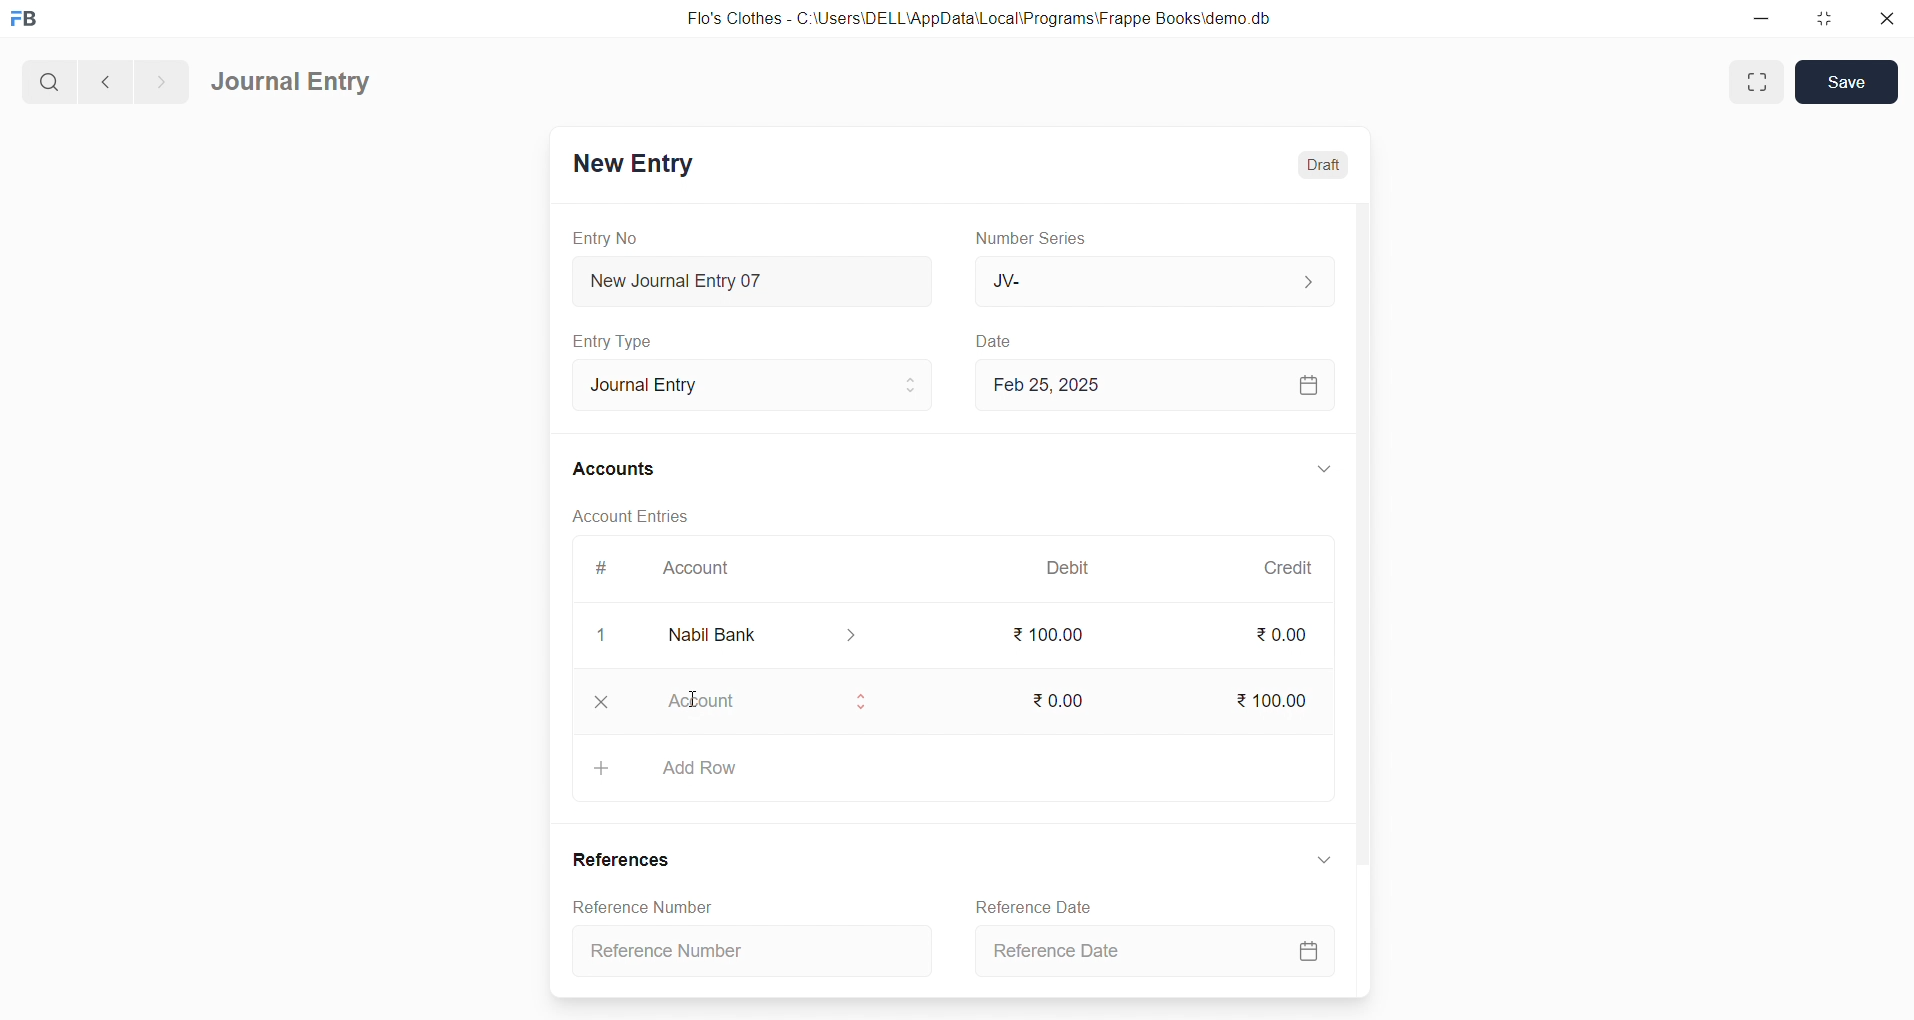 This screenshot has width=1914, height=1020. Describe the element at coordinates (1280, 635) in the screenshot. I see `₹ 0.00` at that location.